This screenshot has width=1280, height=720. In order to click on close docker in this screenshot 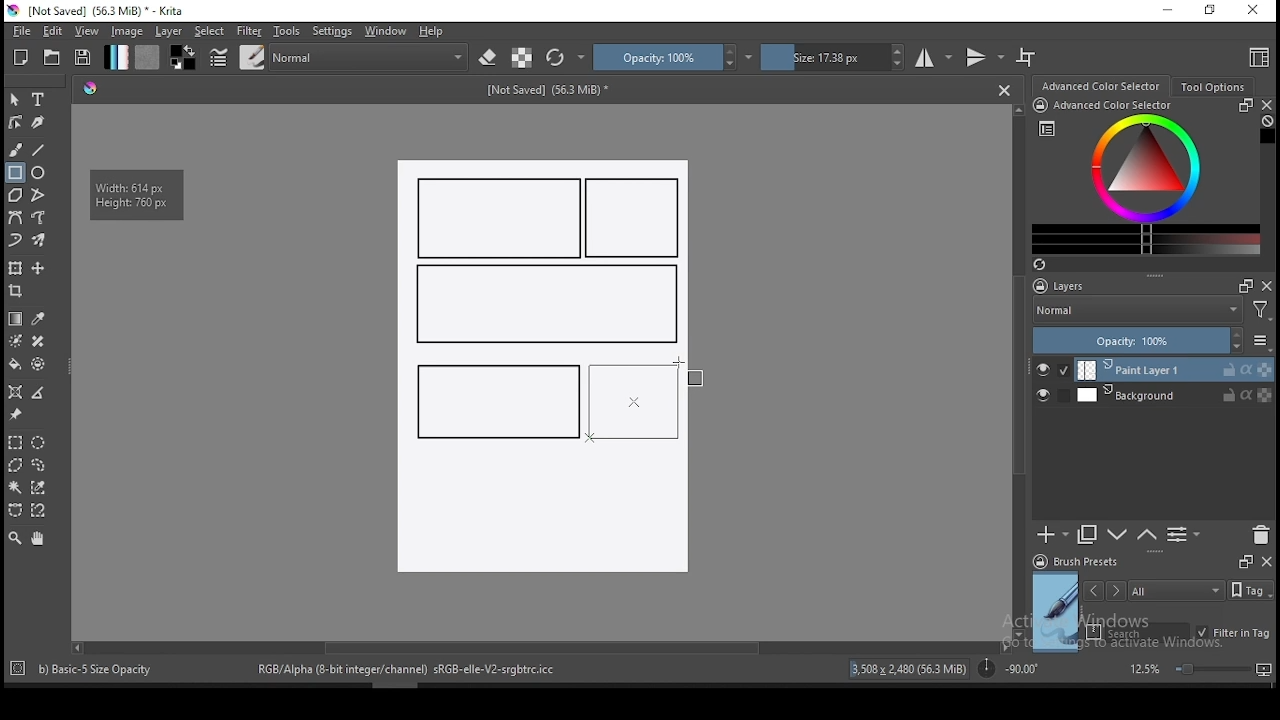, I will do `click(1266, 105)`.